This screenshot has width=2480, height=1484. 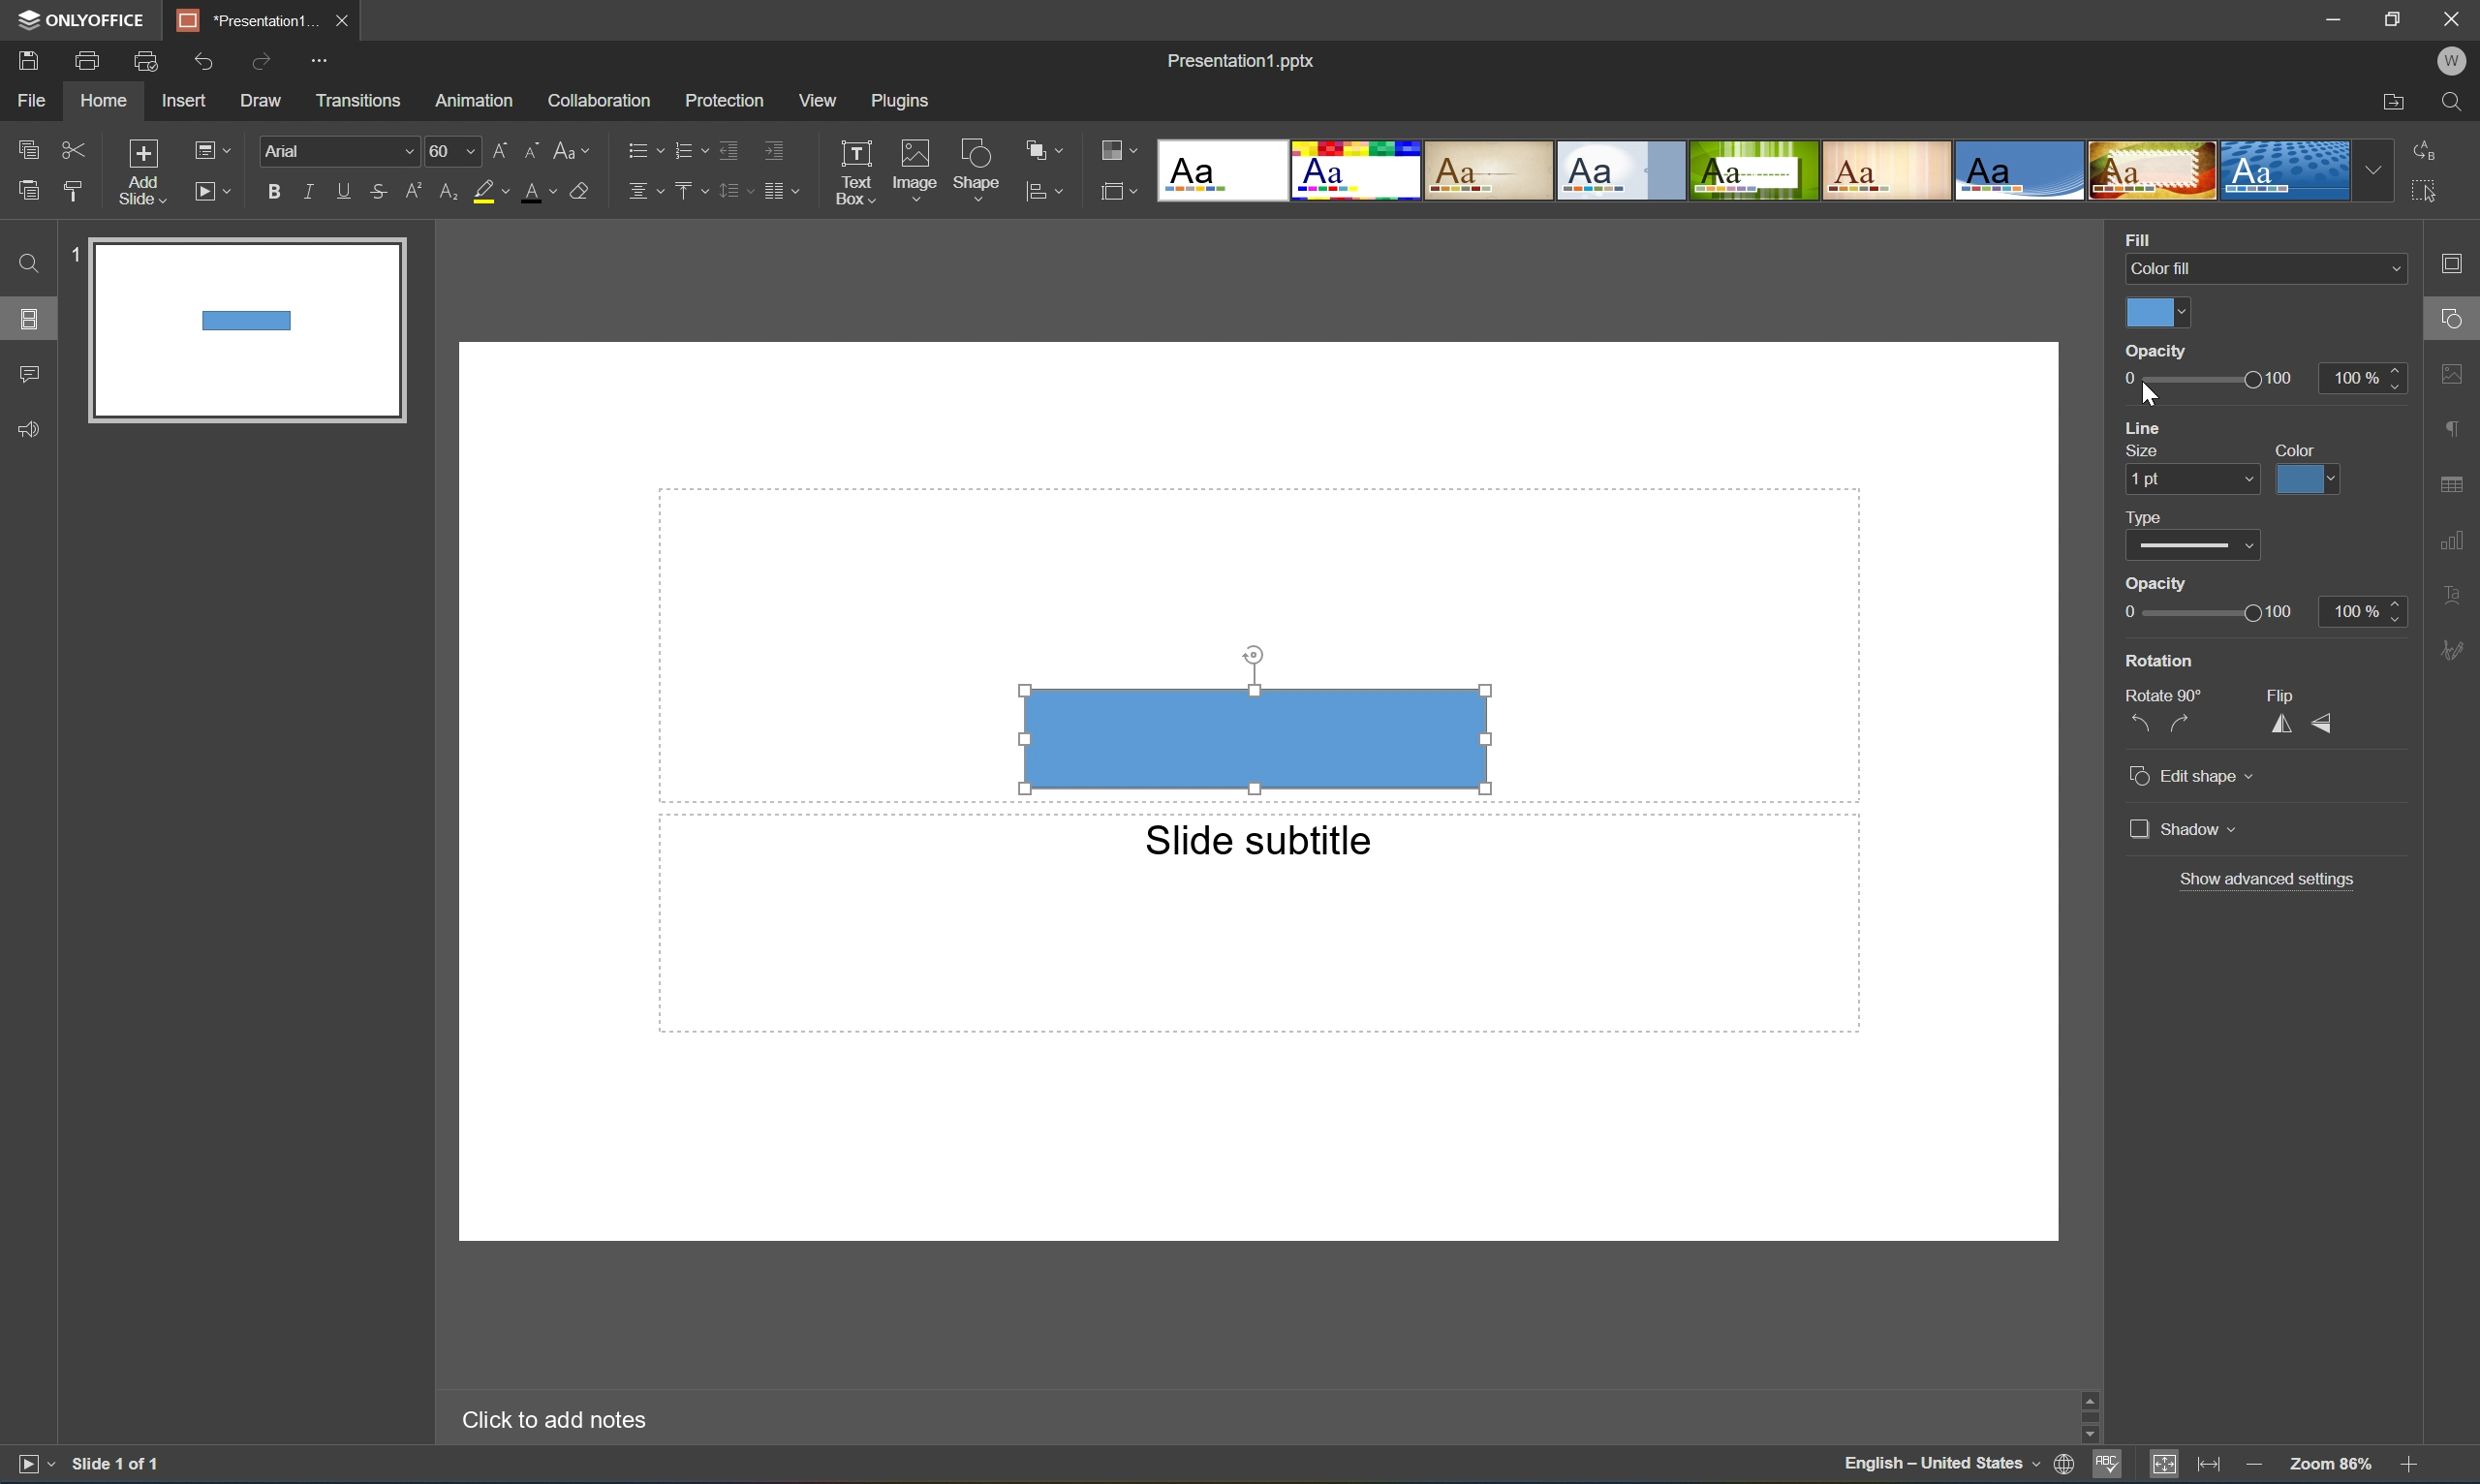 What do you see at coordinates (315, 59) in the screenshot?
I see `Customize quick access toolbar` at bounding box center [315, 59].